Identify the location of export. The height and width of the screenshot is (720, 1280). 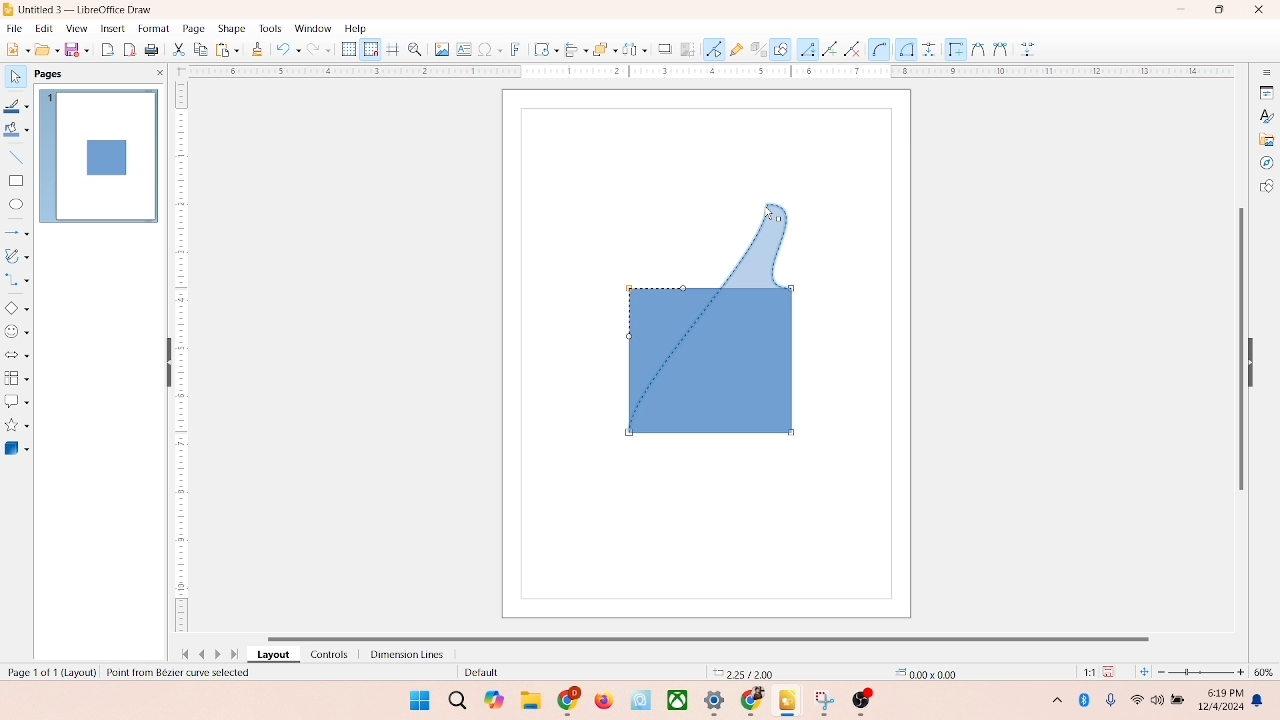
(110, 48).